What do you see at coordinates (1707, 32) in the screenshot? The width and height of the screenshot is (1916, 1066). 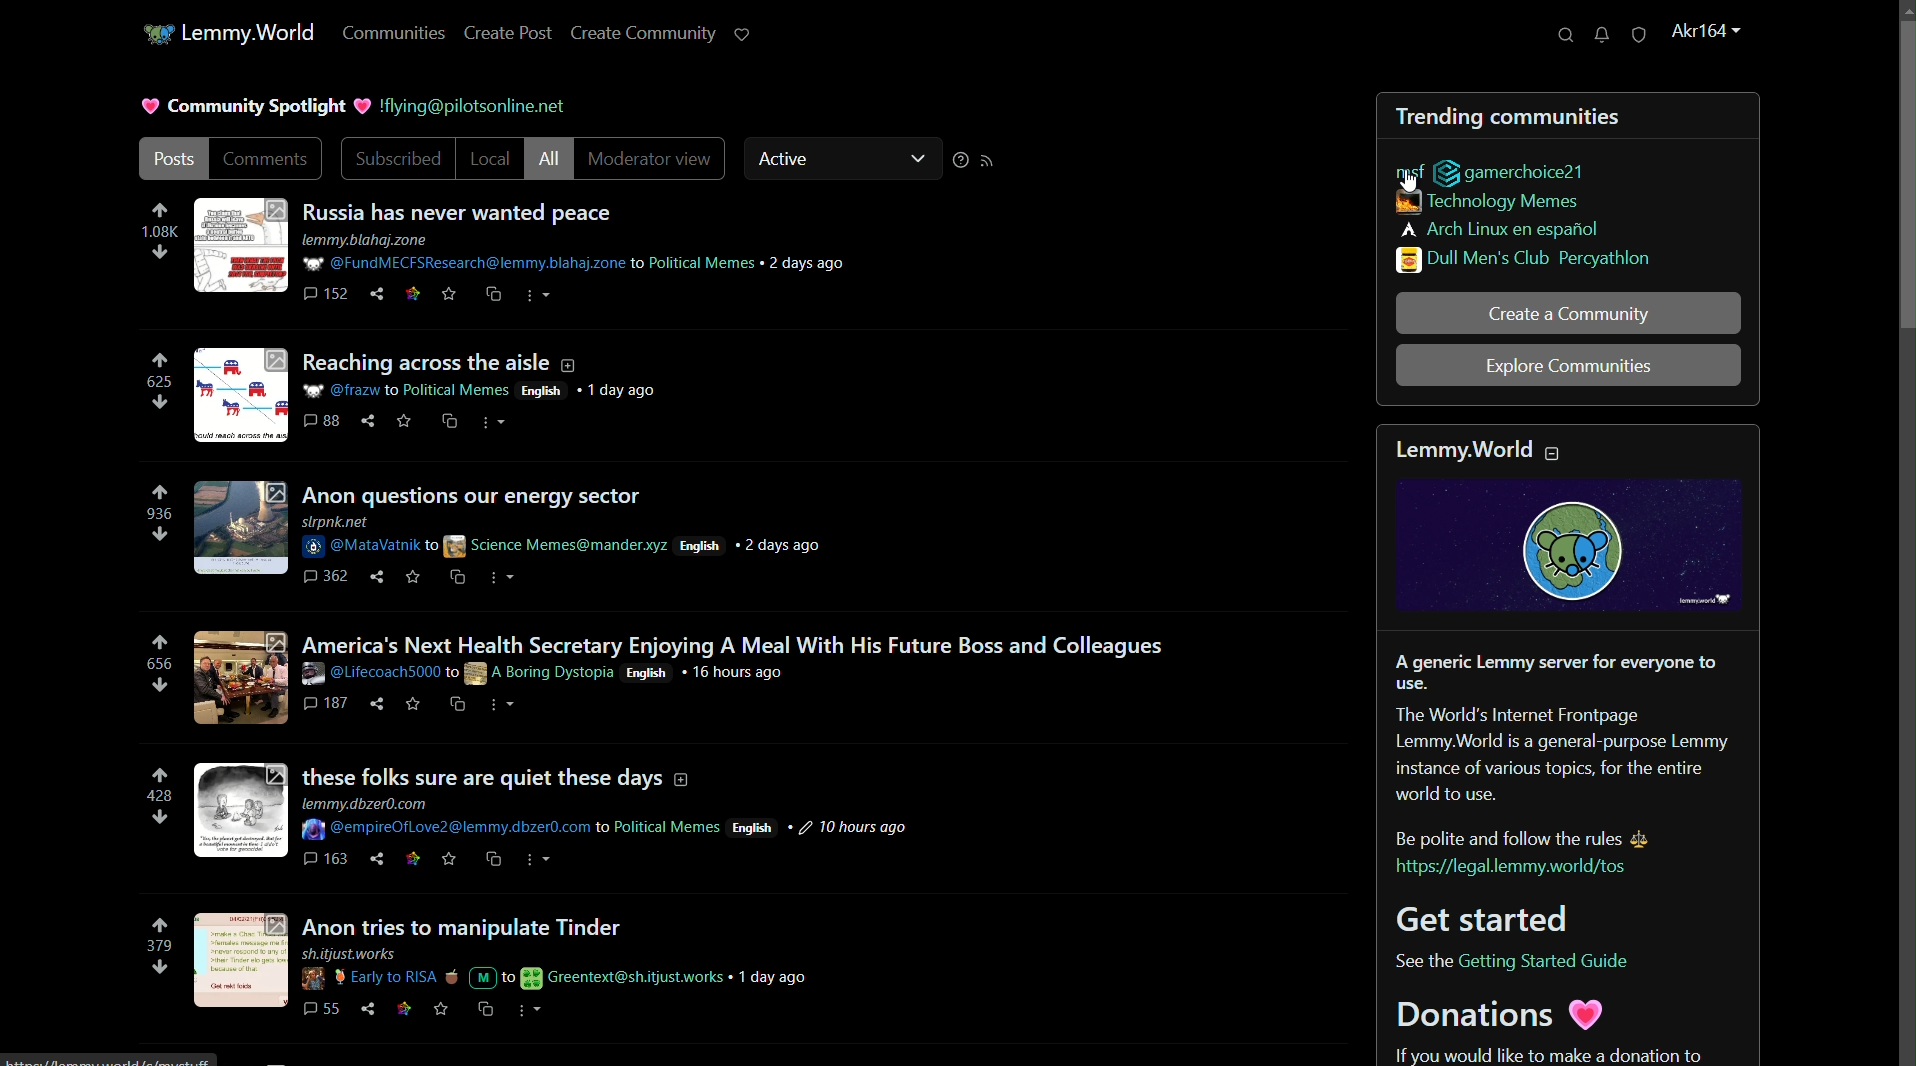 I see `profile` at bounding box center [1707, 32].